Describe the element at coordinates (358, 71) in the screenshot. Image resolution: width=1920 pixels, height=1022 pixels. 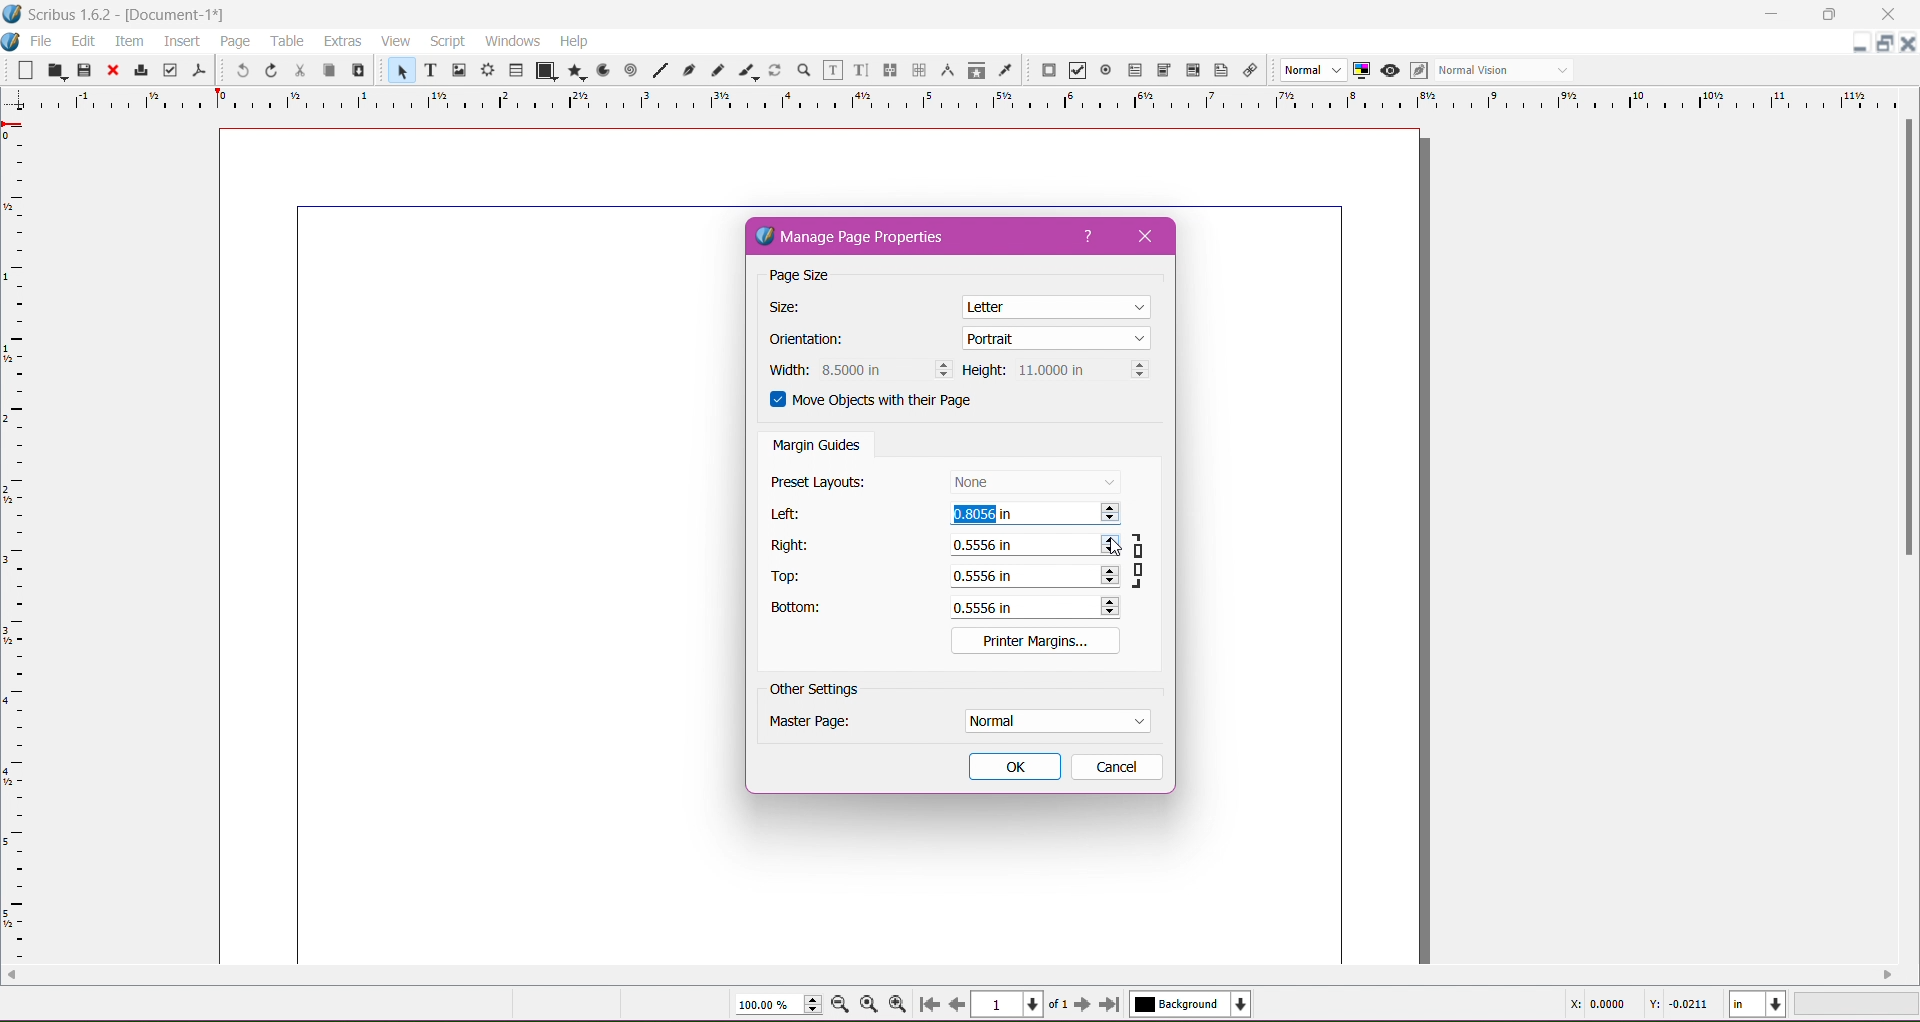
I see `Paste` at that location.